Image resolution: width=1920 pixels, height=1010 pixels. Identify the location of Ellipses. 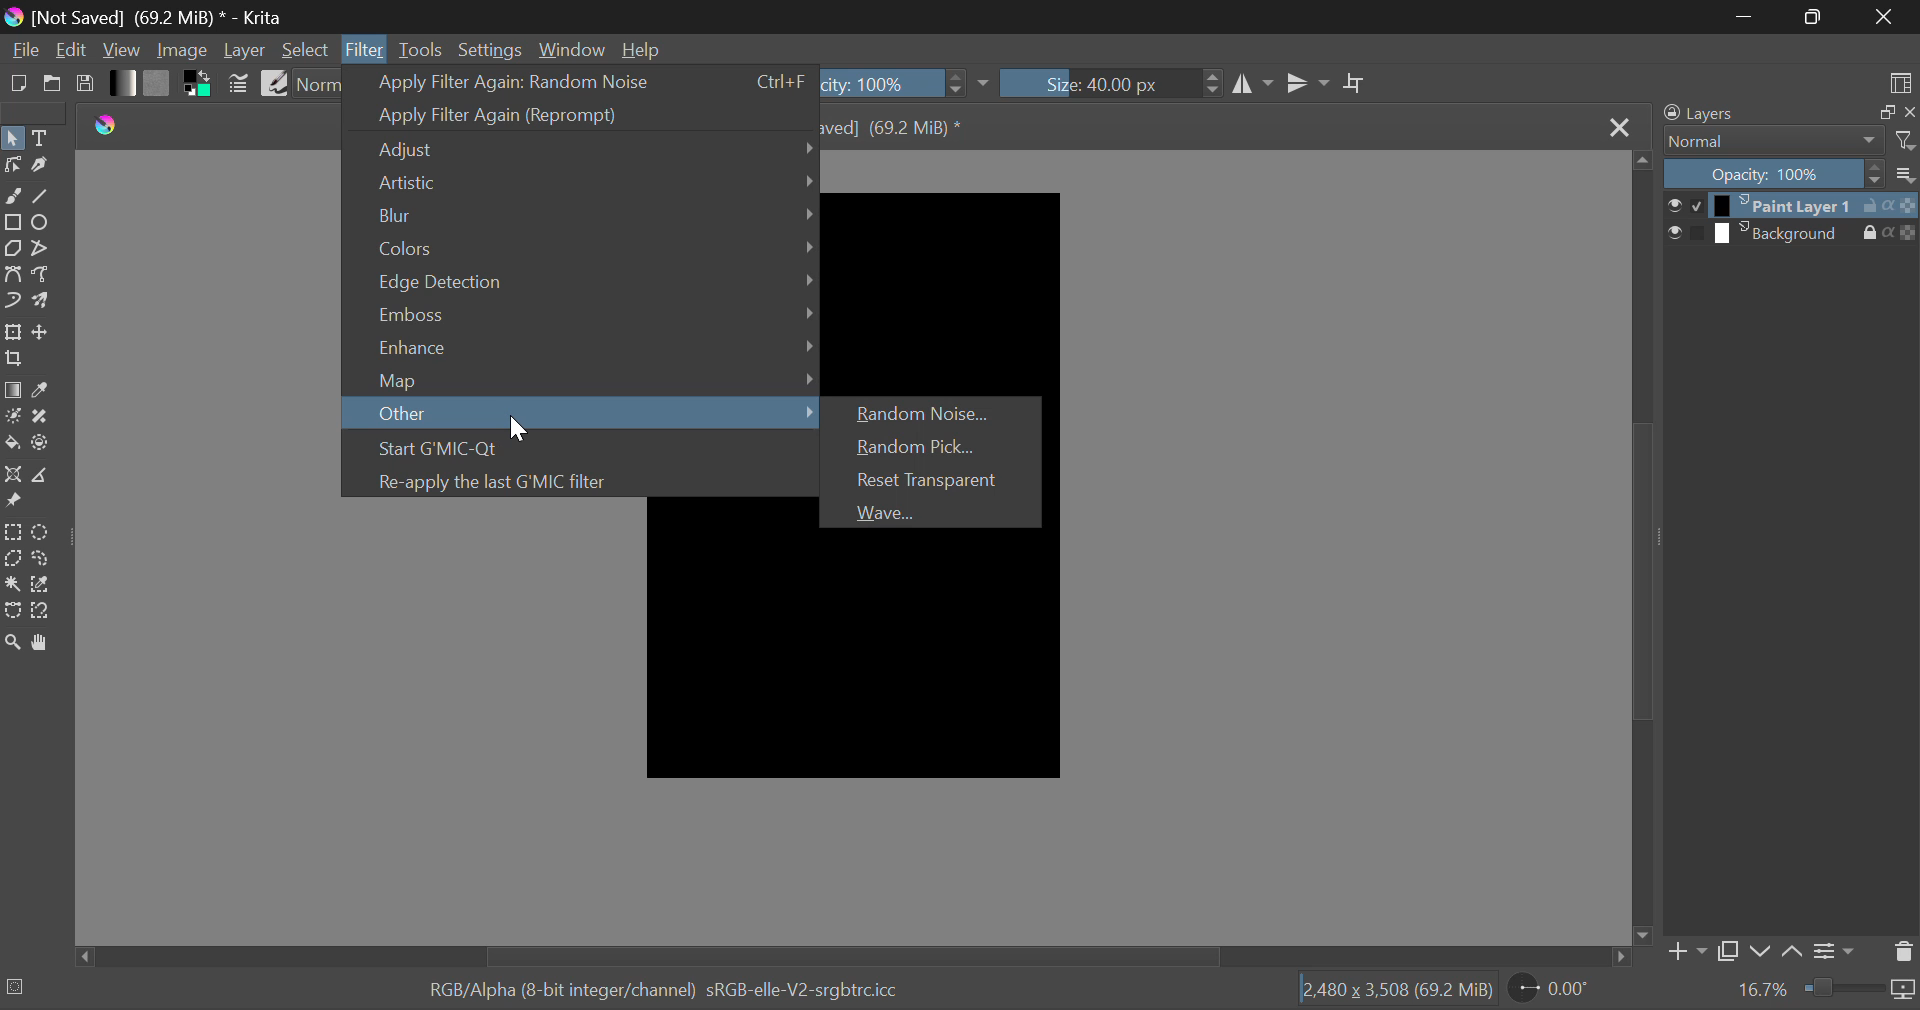
(41, 224).